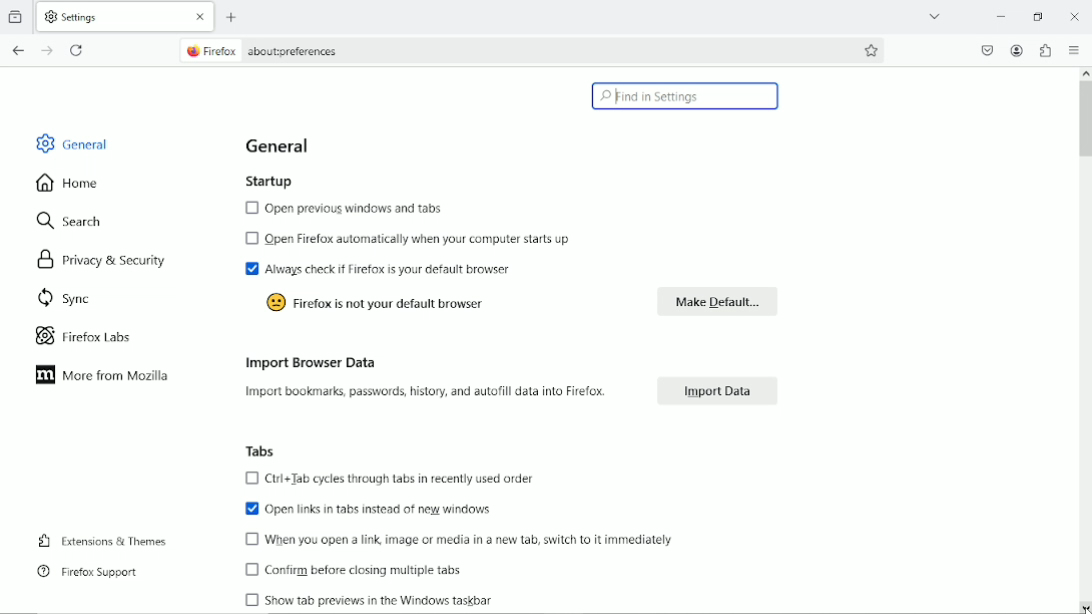 The width and height of the screenshot is (1092, 614). Describe the element at coordinates (308, 362) in the screenshot. I see `import browser data` at that location.